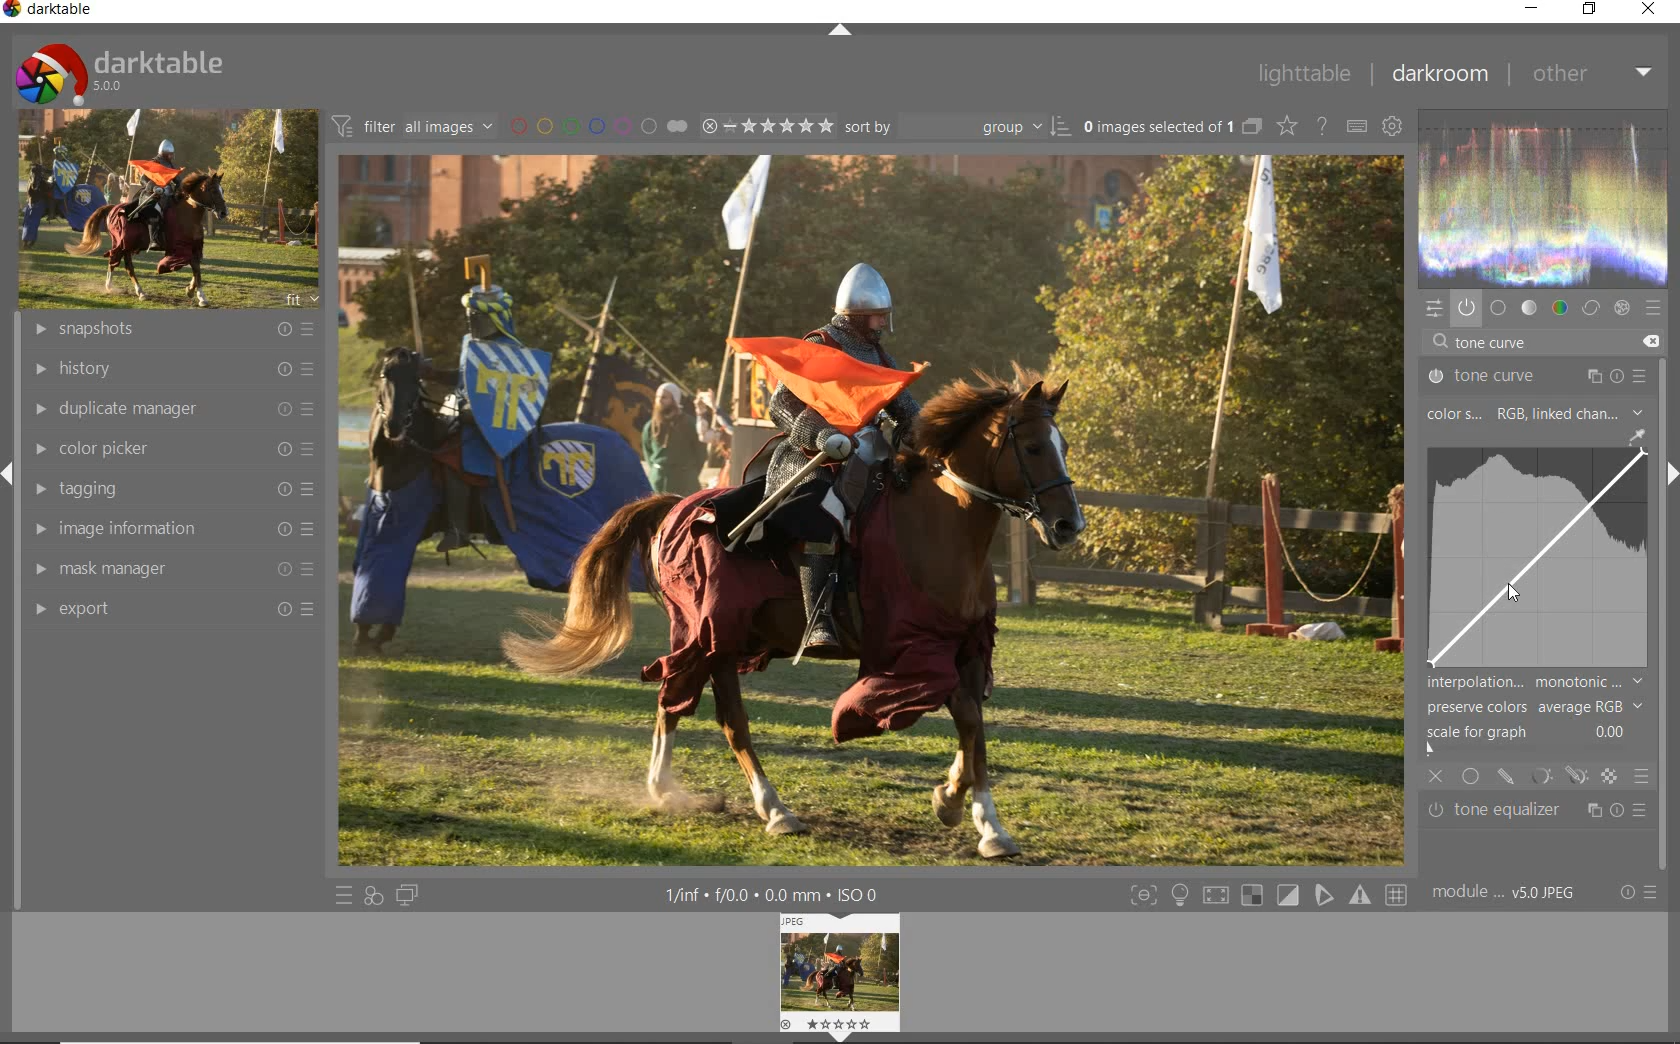 This screenshot has width=1680, height=1044. I want to click on cursor, so click(1507, 600).